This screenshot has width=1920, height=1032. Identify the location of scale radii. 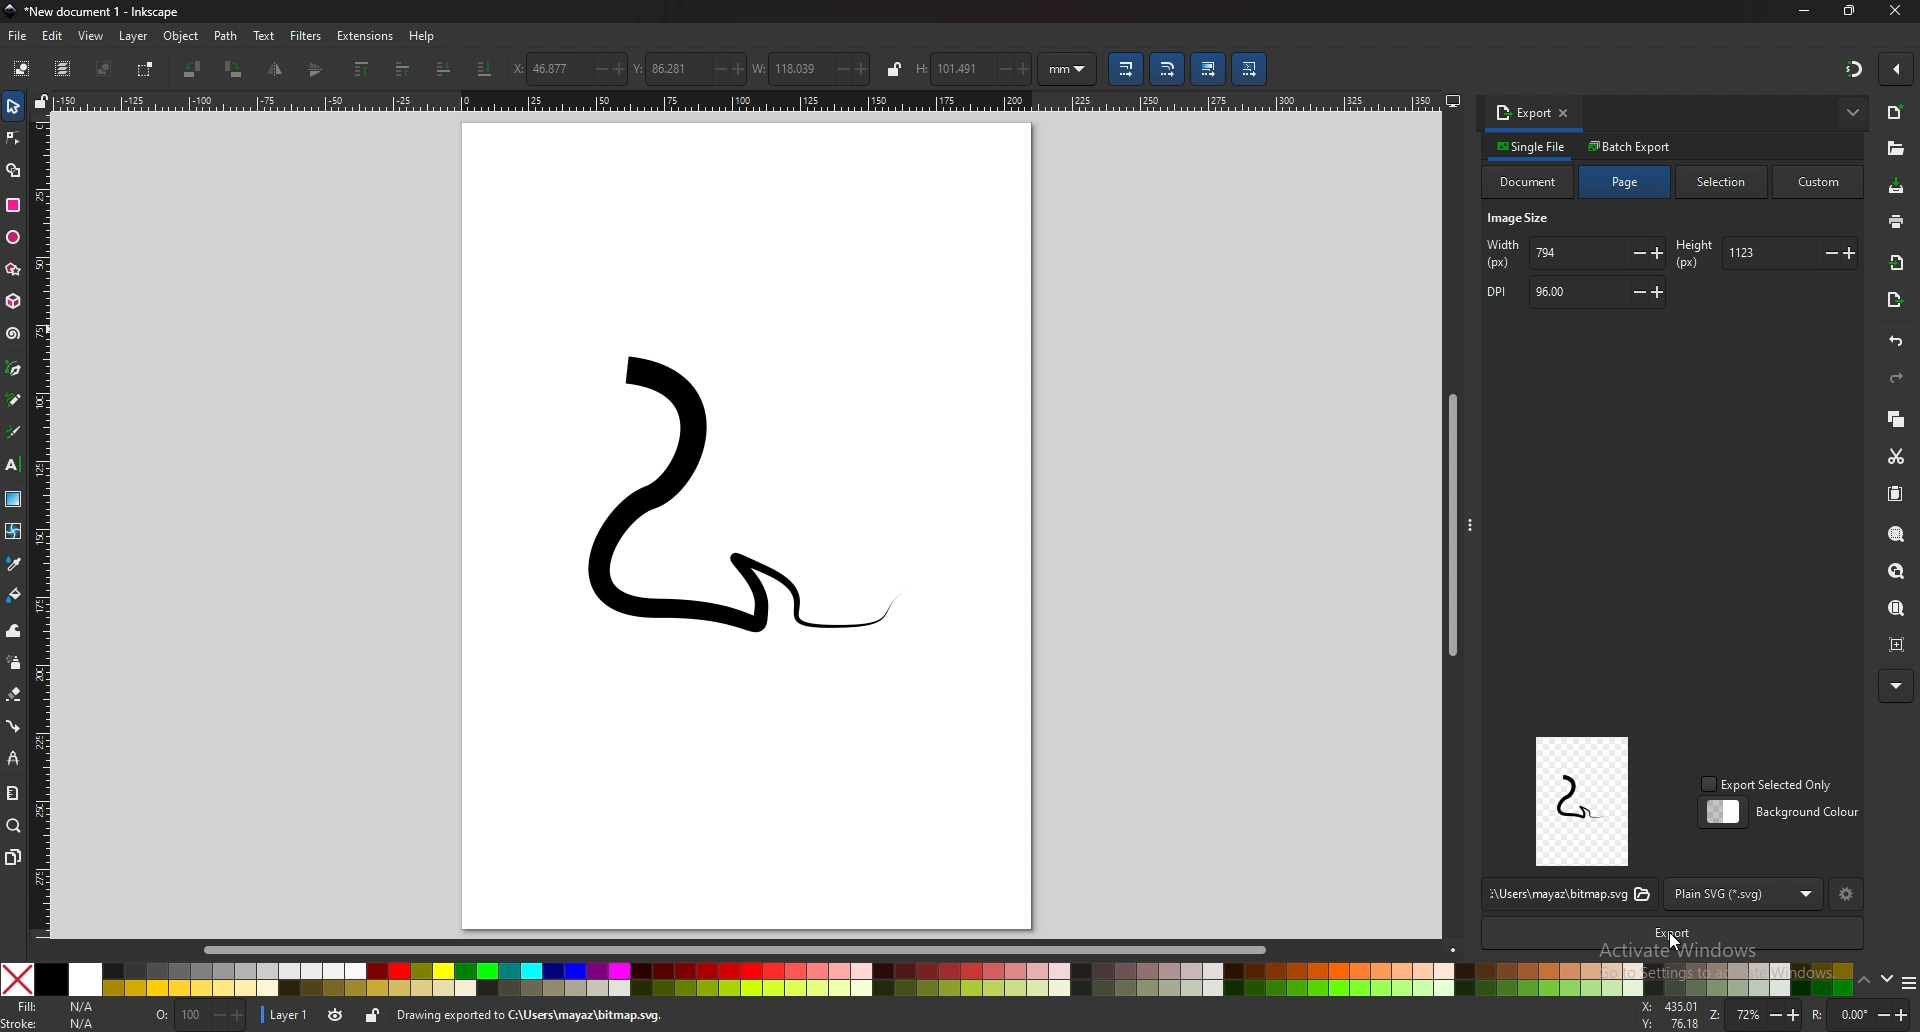
(1169, 69).